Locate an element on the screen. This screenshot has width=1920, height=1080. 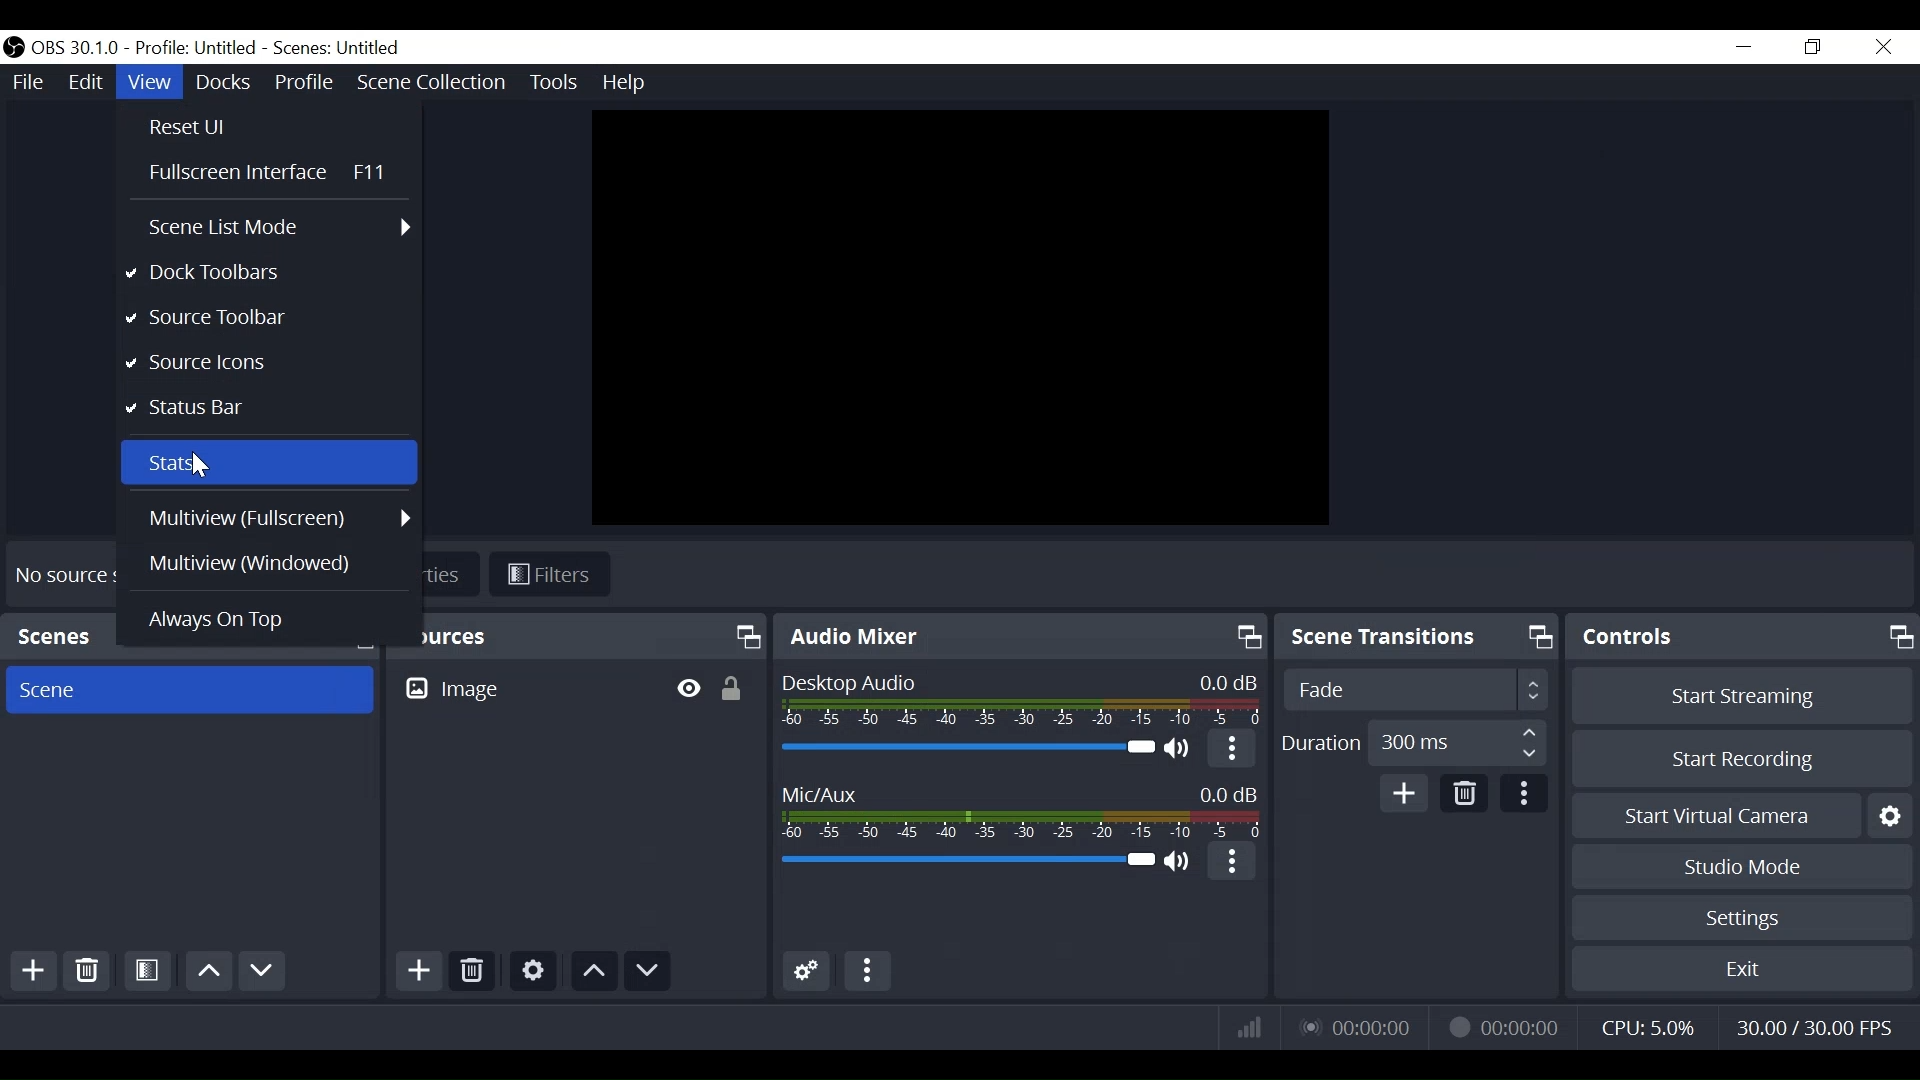
(un)mute is located at coordinates (1179, 750).